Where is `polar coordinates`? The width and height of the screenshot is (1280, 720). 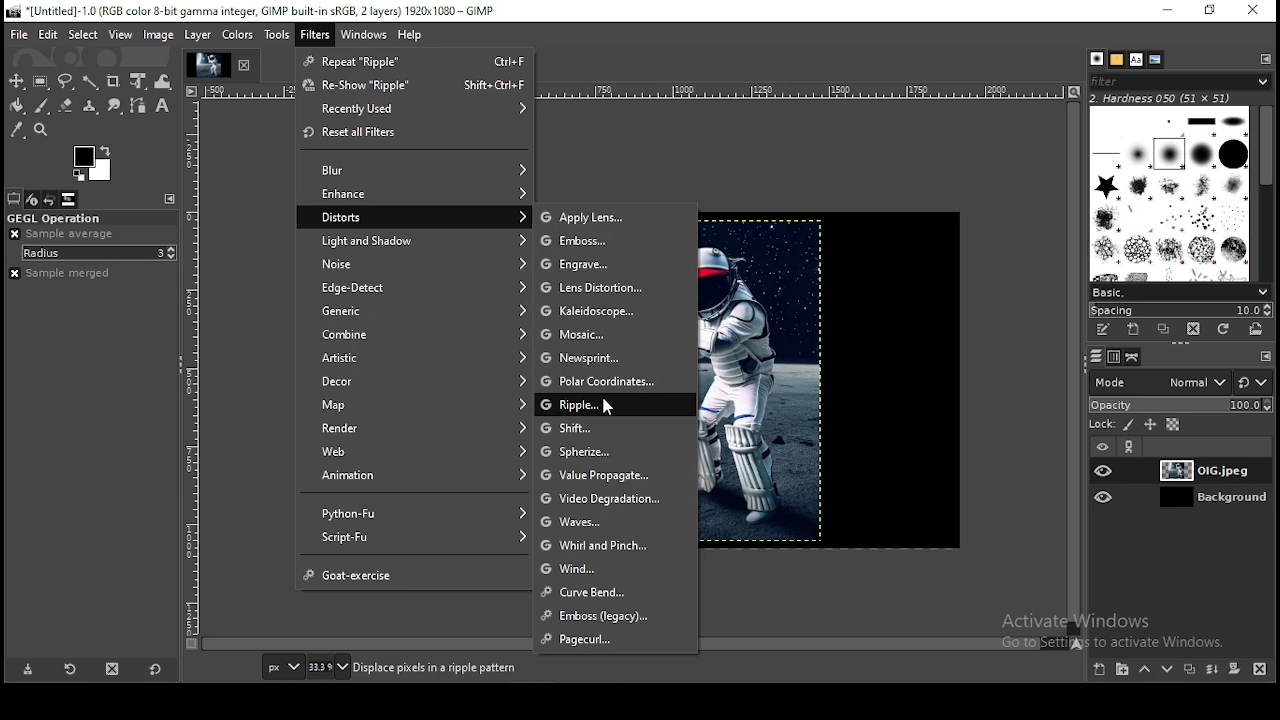 polar coordinates is located at coordinates (599, 382).